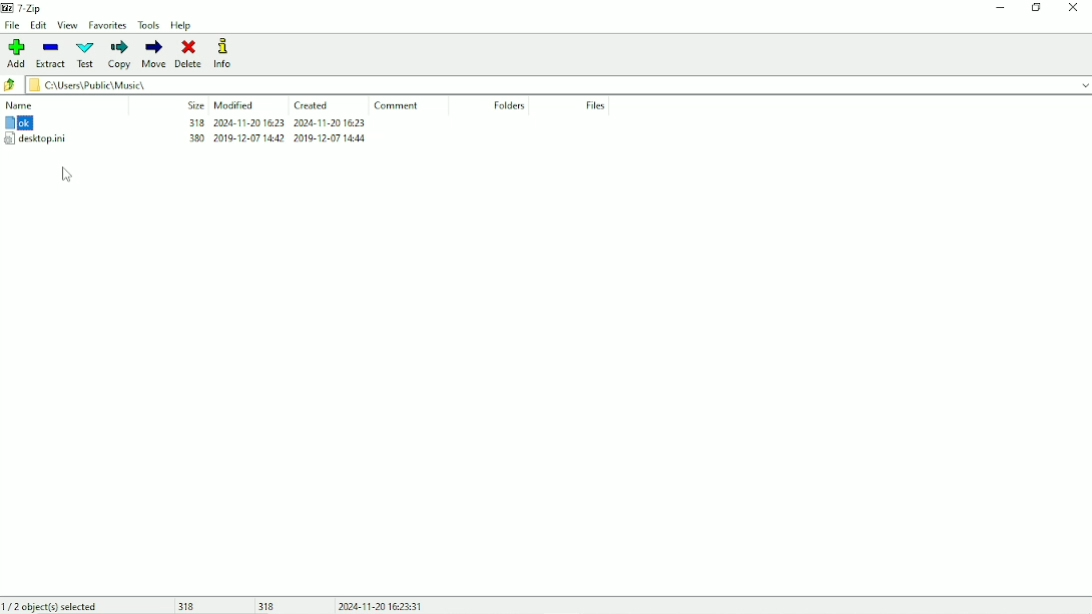 The height and width of the screenshot is (614, 1092). What do you see at coordinates (35, 138) in the screenshot?
I see `desktop.ini` at bounding box center [35, 138].